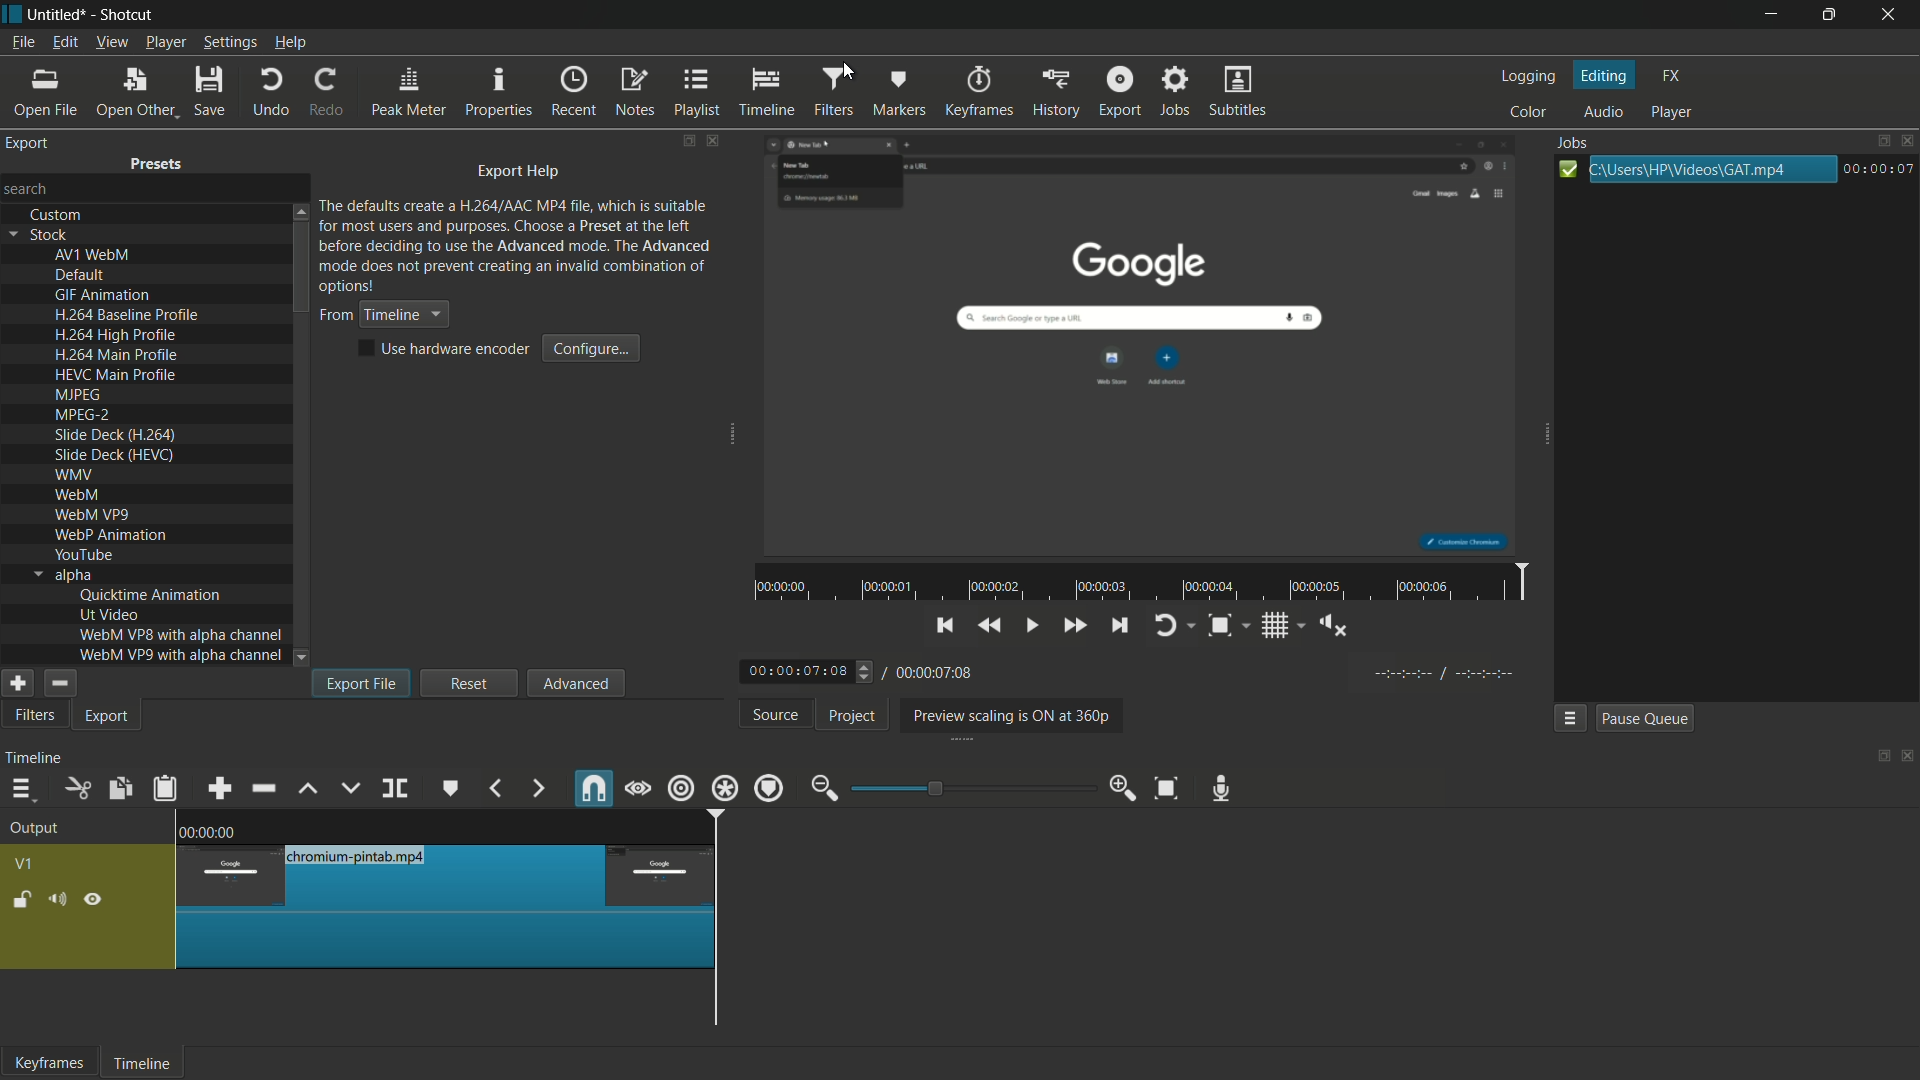 Image resolution: width=1920 pixels, height=1080 pixels. What do you see at coordinates (327, 91) in the screenshot?
I see `redo` at bounding box center [327, 91].